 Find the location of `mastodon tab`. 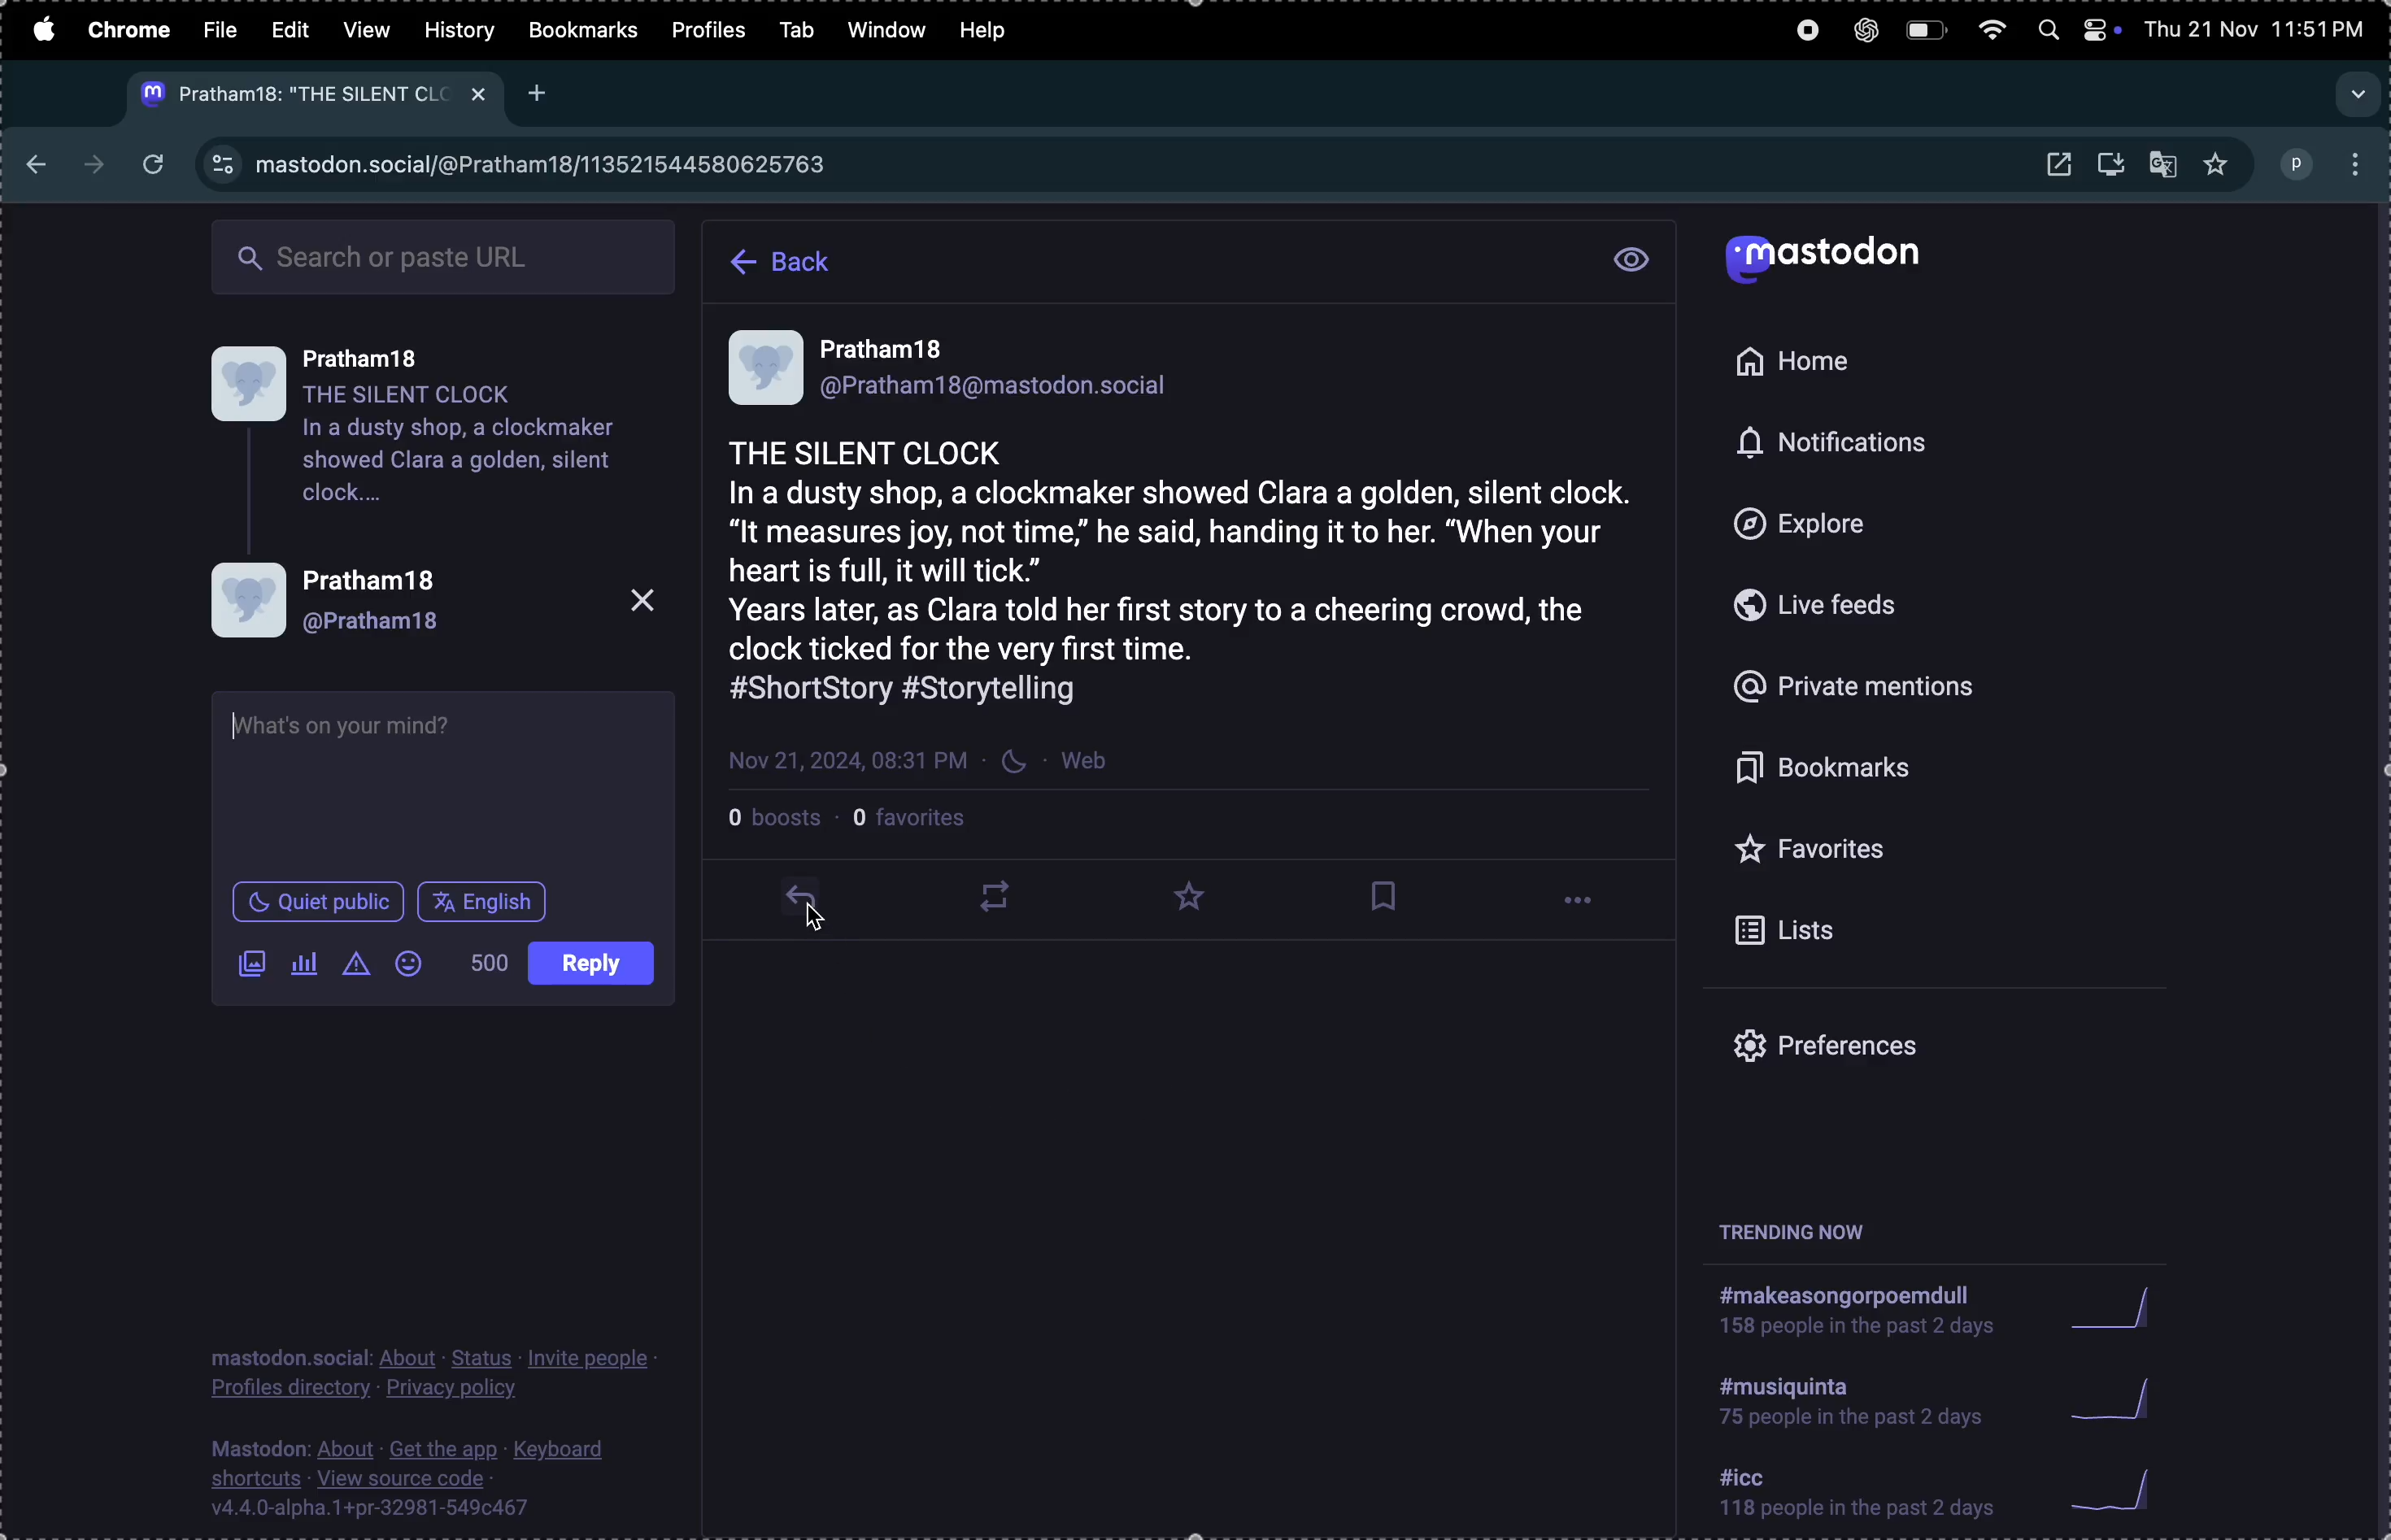

mastodon tab is located at coordinates (305, 95).